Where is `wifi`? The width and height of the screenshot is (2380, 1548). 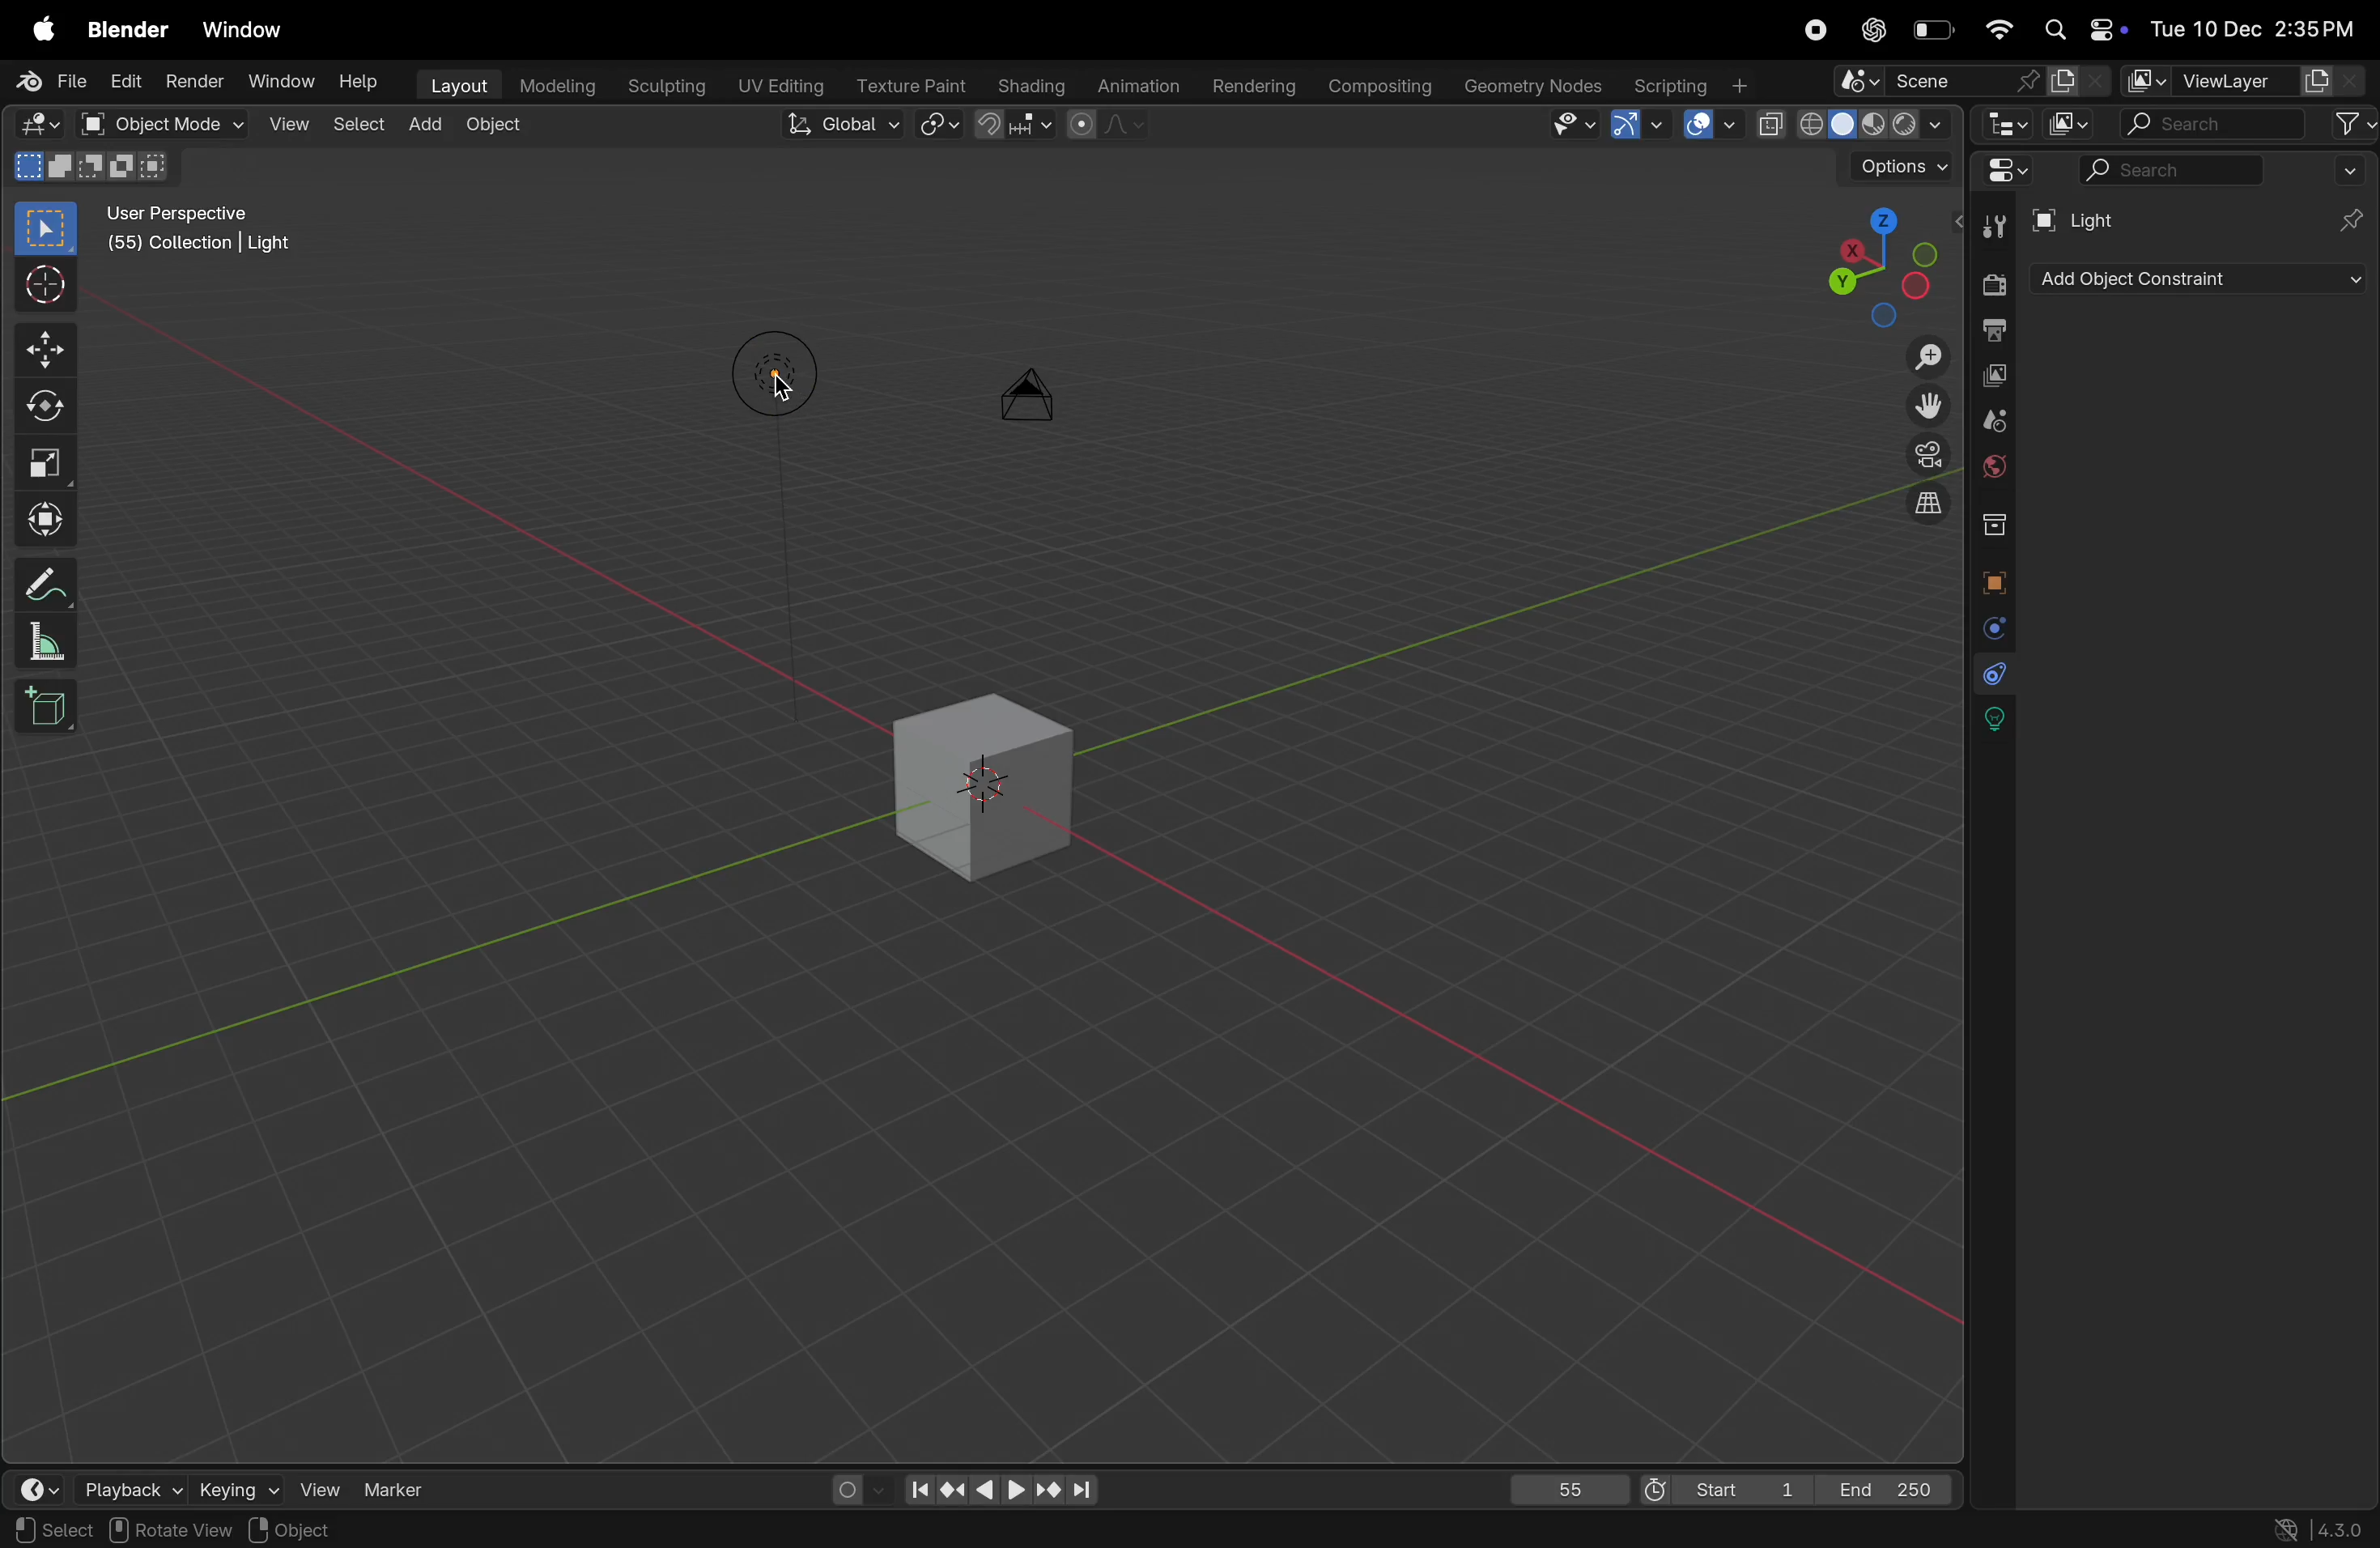
wifi is located at coordinates (1994, 27).